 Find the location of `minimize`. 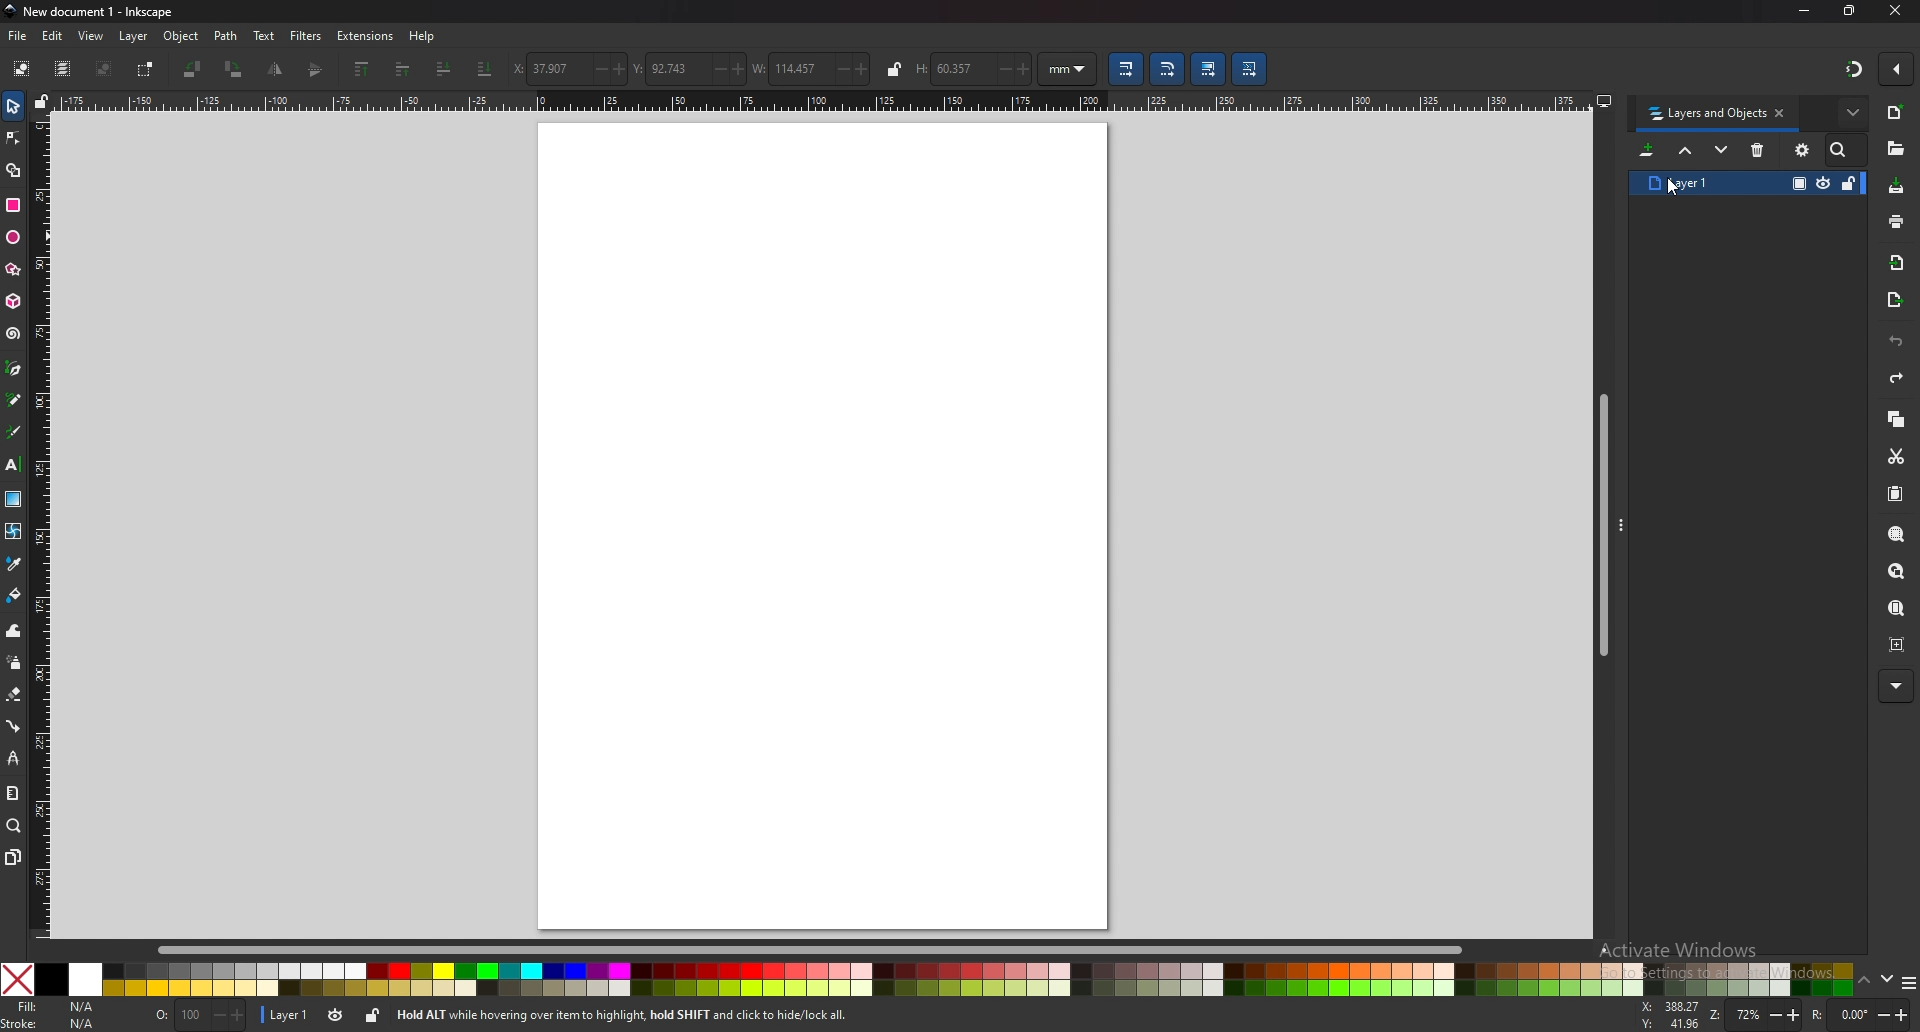

minimize is located at coordinates (1806, 10).